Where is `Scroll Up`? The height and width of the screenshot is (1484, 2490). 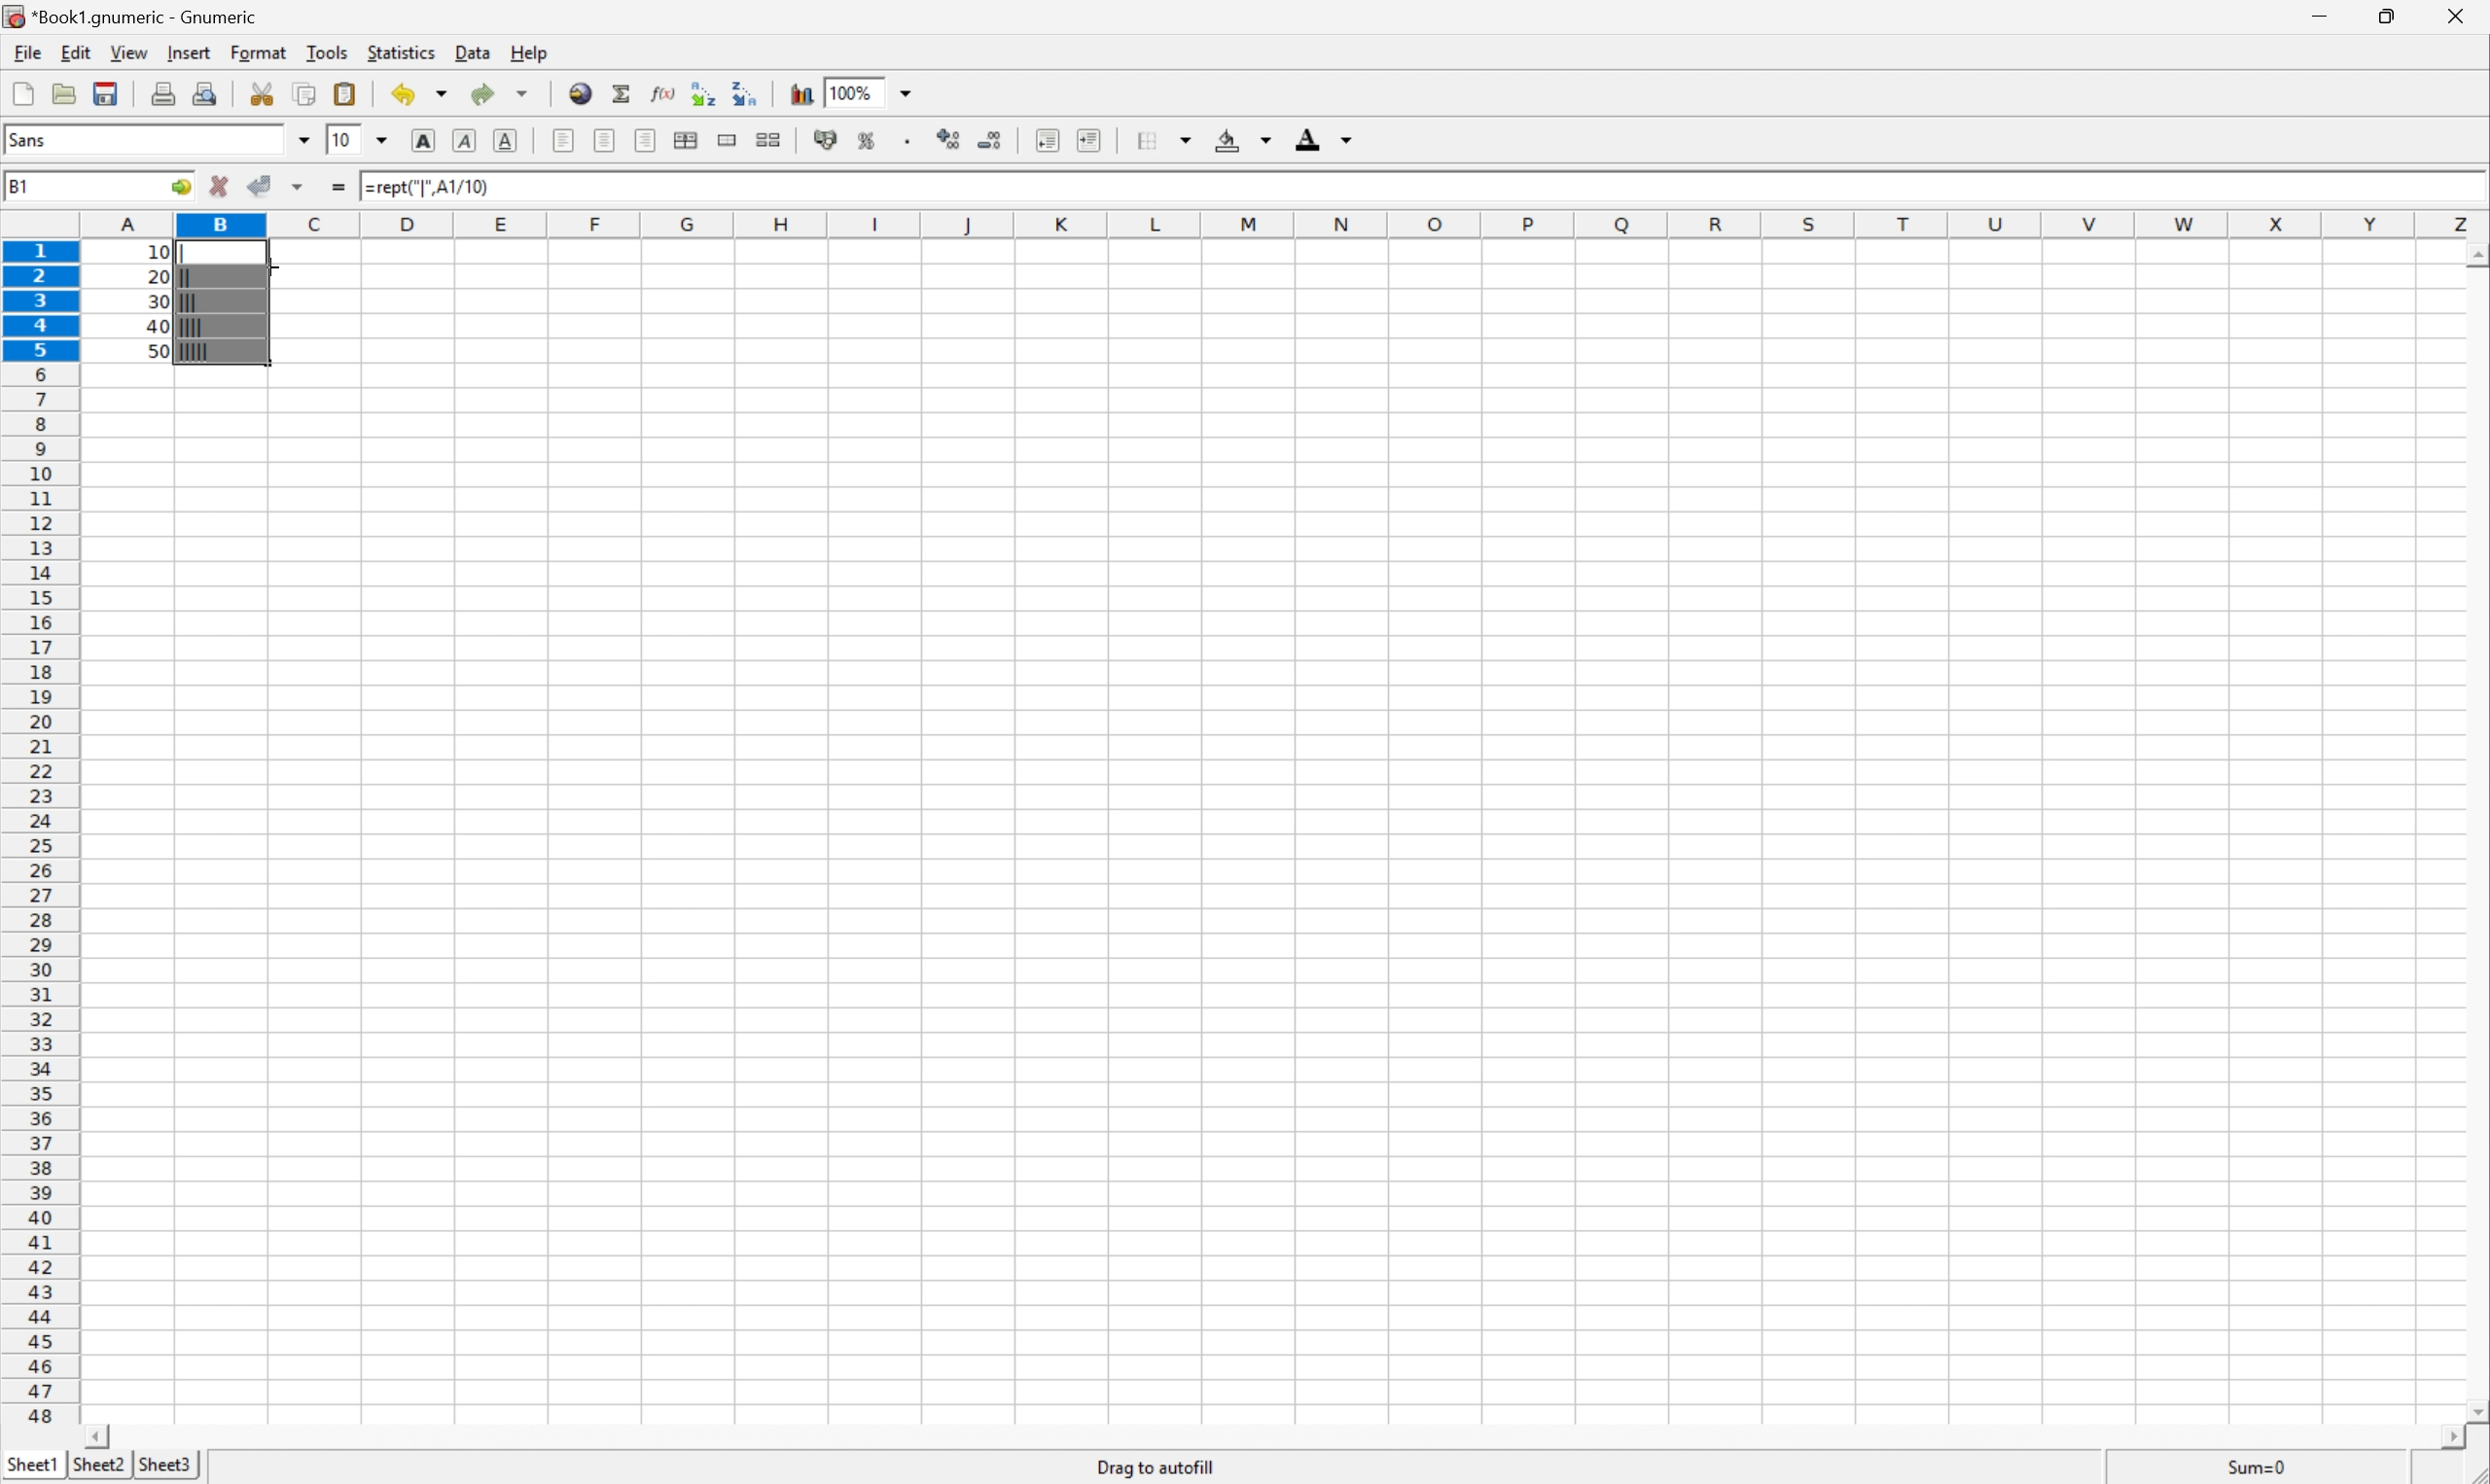 Scroll Up is located at coordinates (2474, 254).